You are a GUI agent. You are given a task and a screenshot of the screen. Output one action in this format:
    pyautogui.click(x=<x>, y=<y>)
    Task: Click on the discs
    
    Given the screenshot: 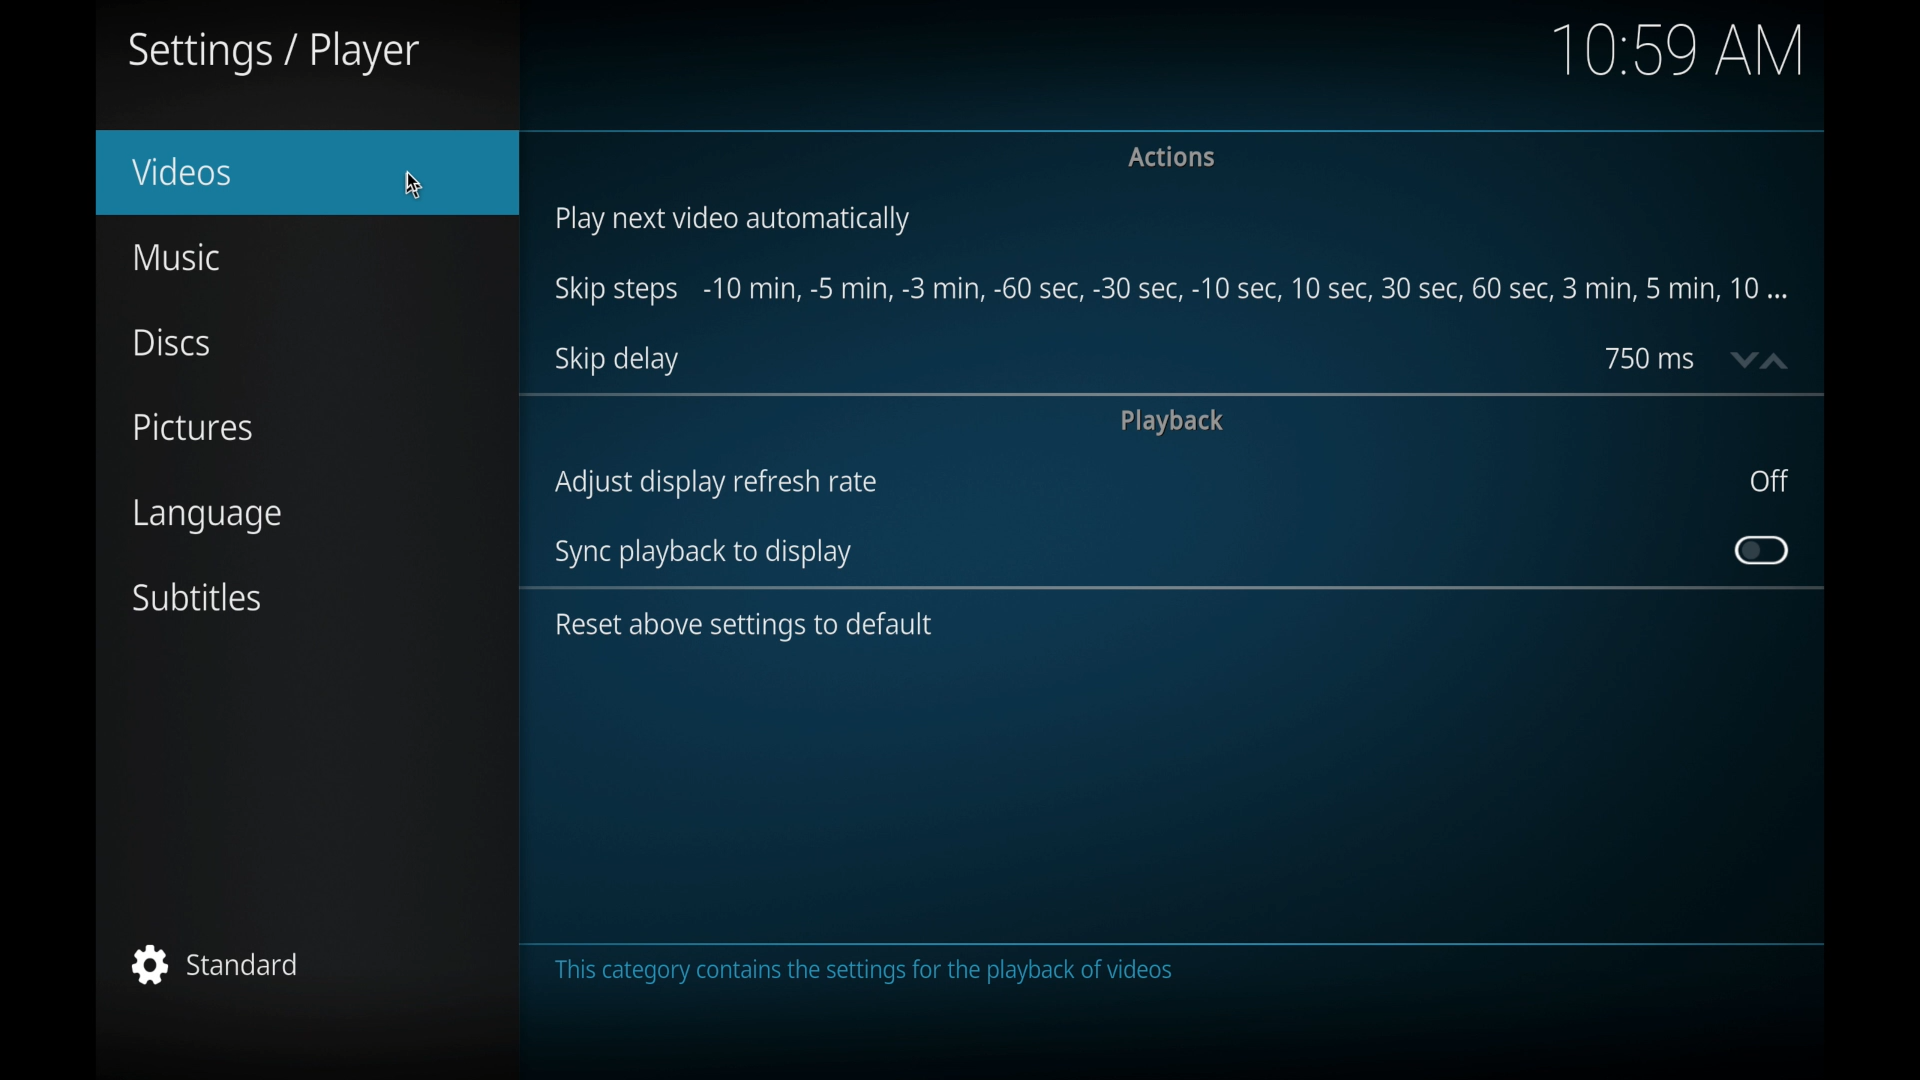 What is the action you would take?
    pyautogui.click(x=175, y=343)
    